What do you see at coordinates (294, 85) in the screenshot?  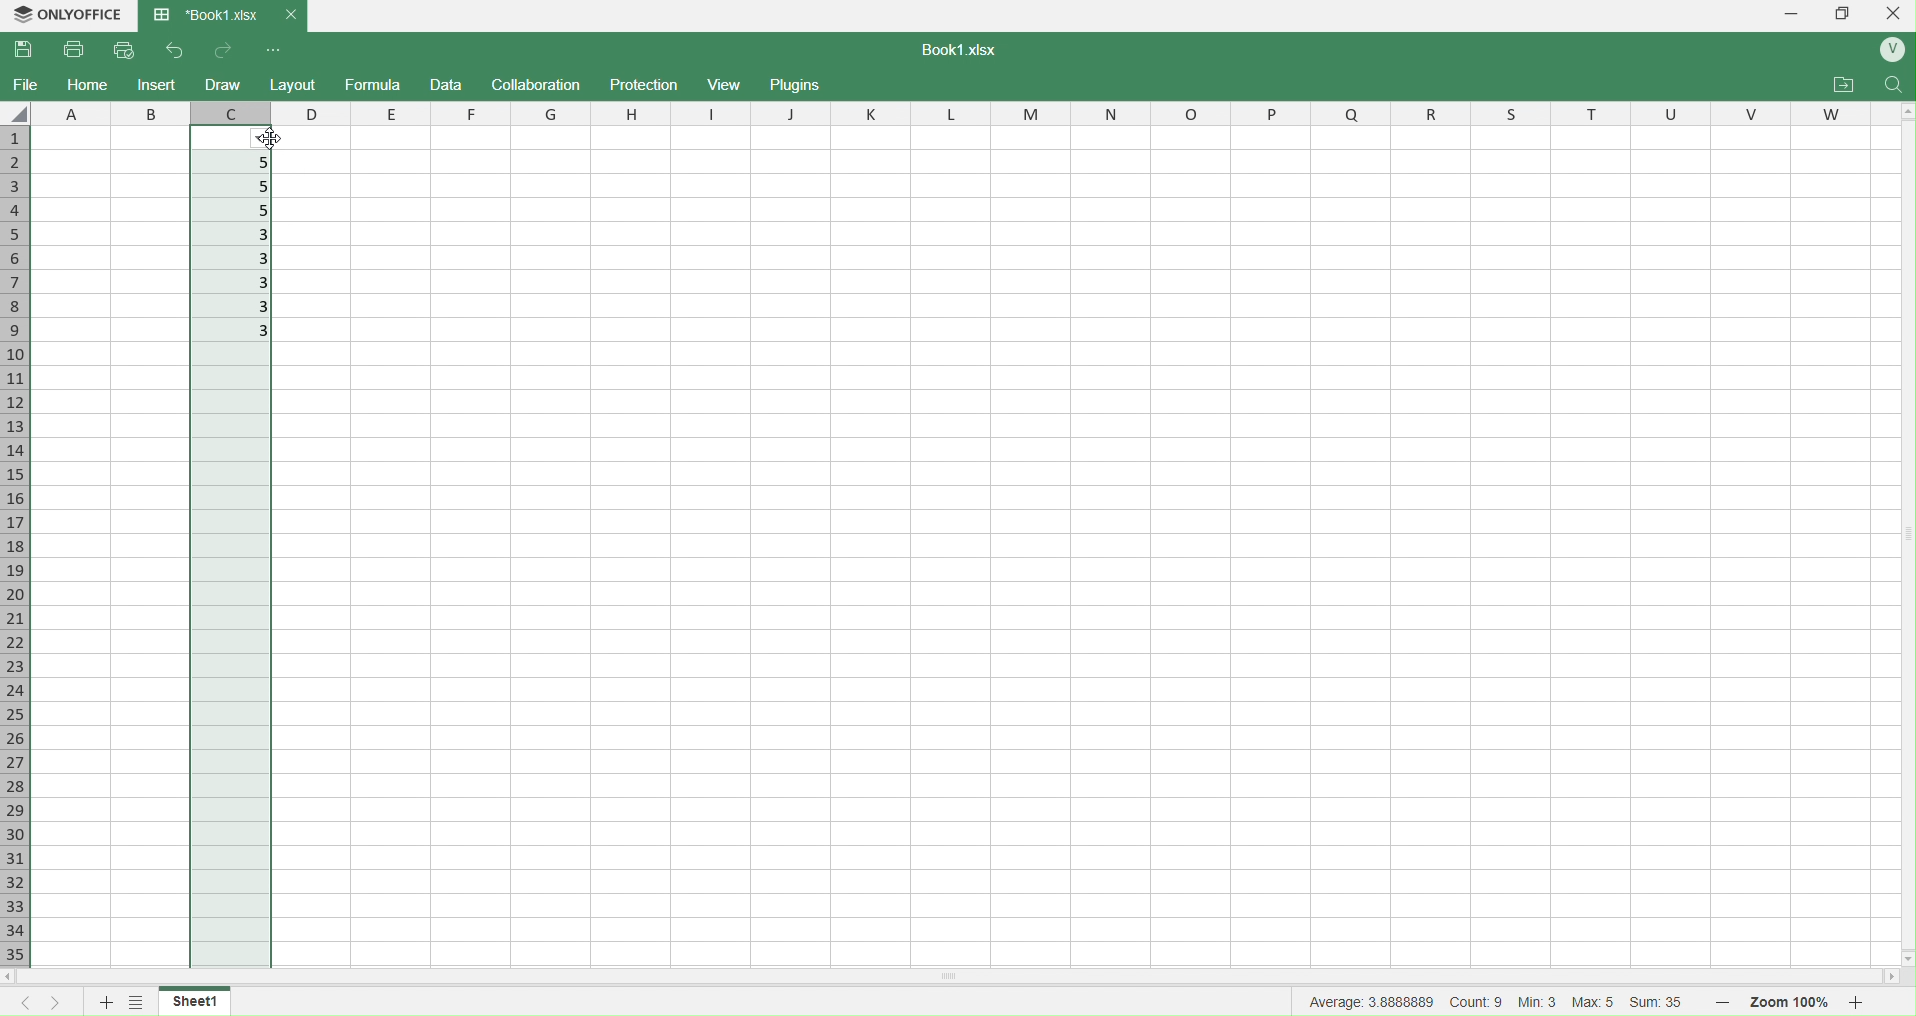 I see `Layout` at bounding box center [294, 85].